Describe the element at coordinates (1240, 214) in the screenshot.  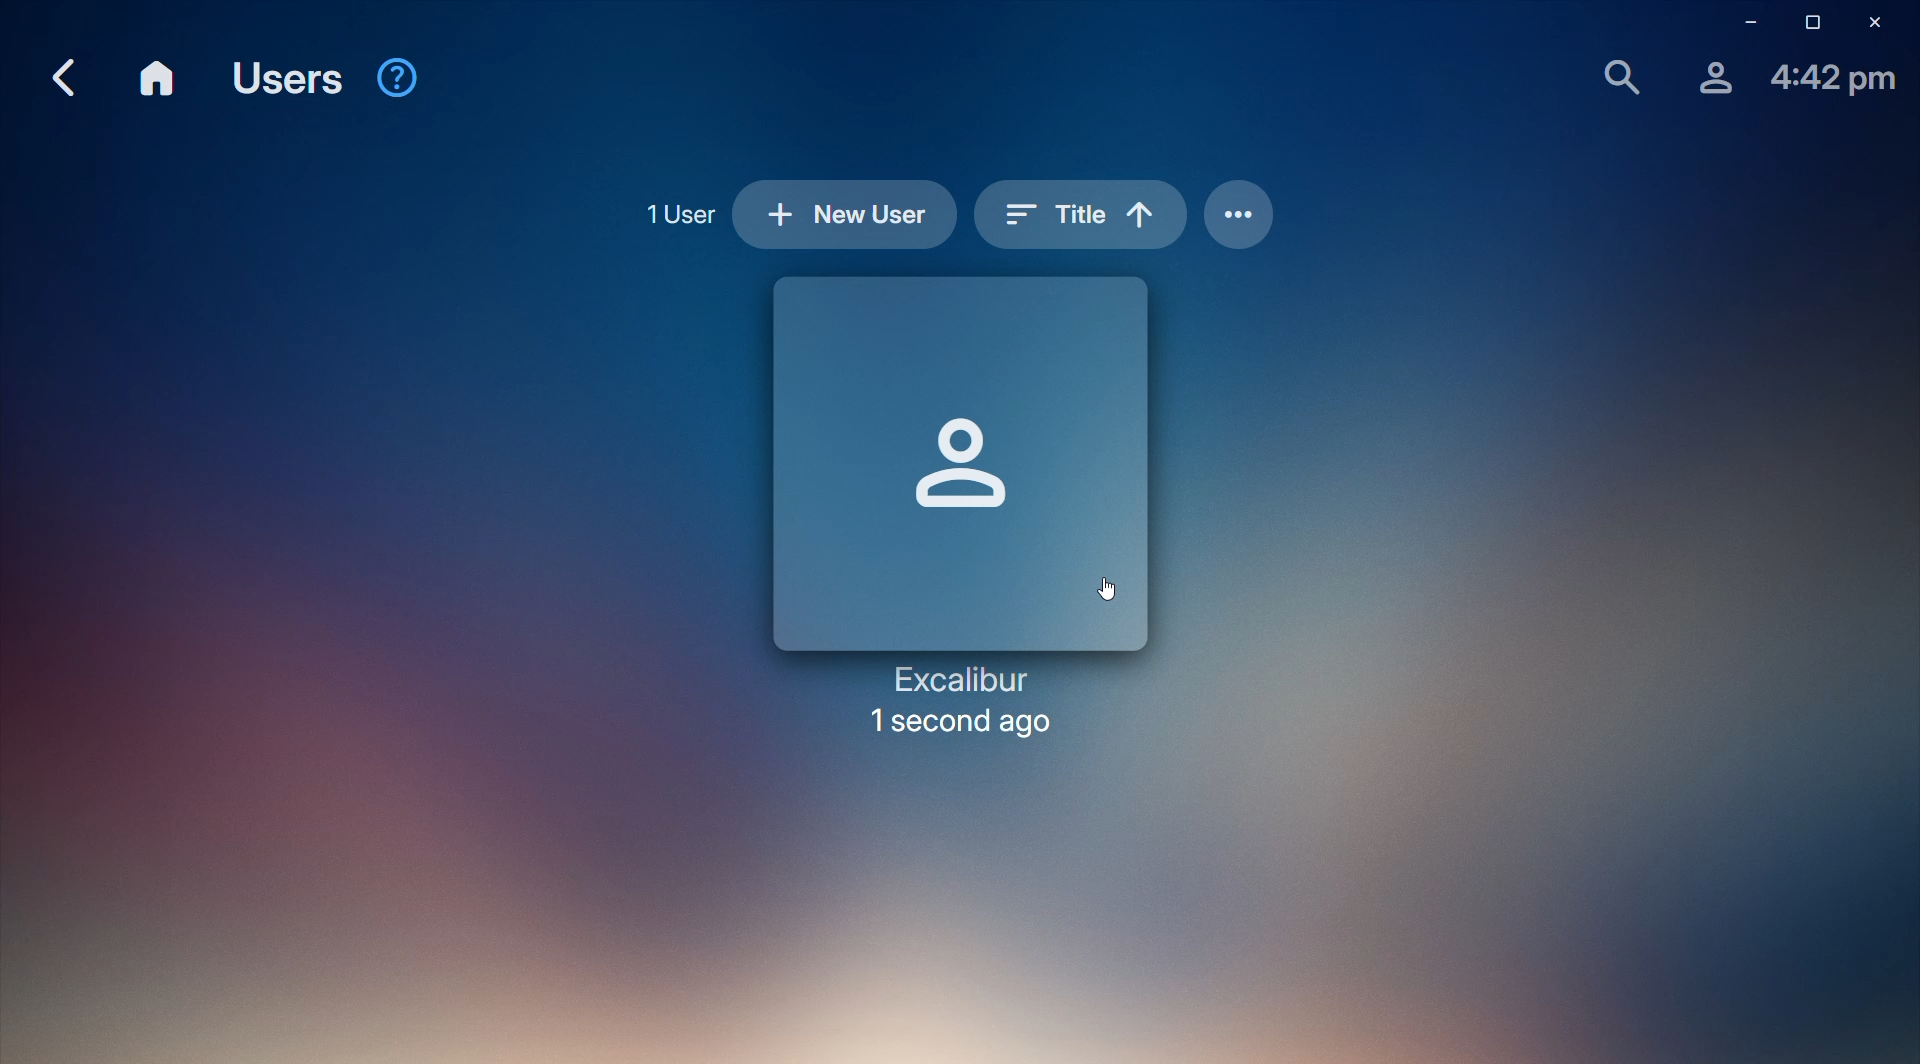
I see `Options` at that location.